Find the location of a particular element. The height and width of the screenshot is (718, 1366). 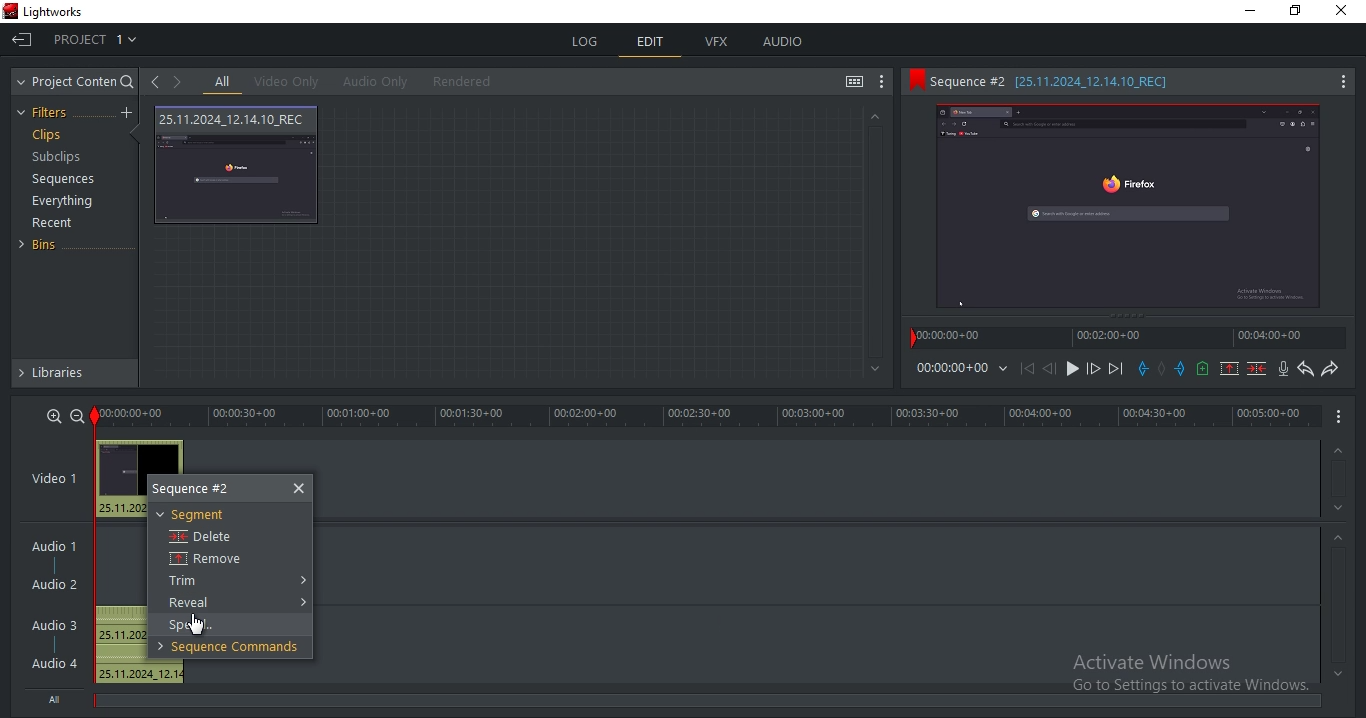

remove is located at coordinates (220, 560).